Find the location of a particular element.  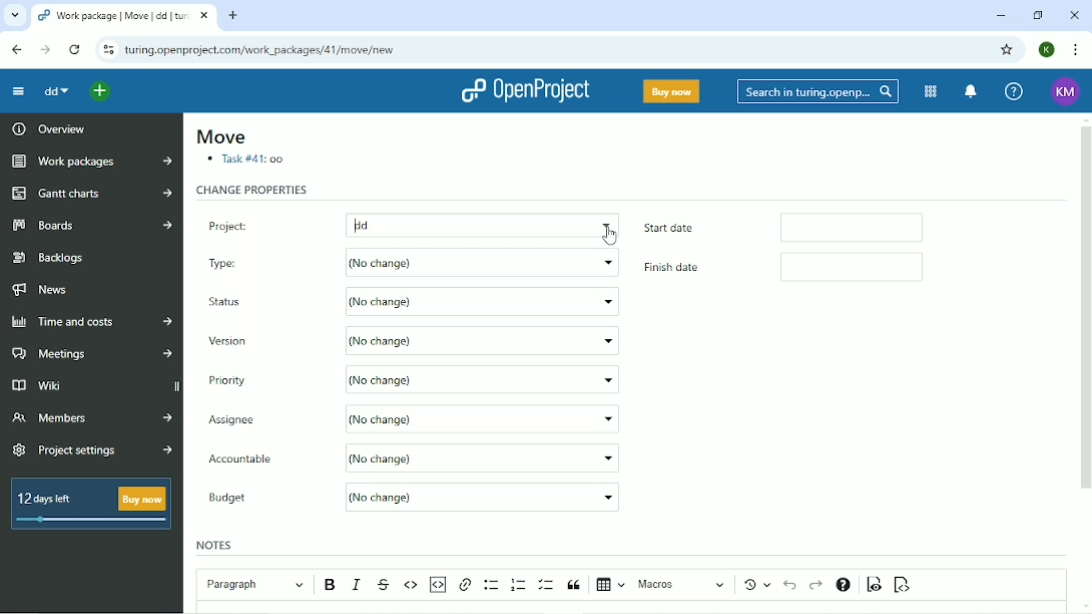

Redo is located at coordinates (816, 585).